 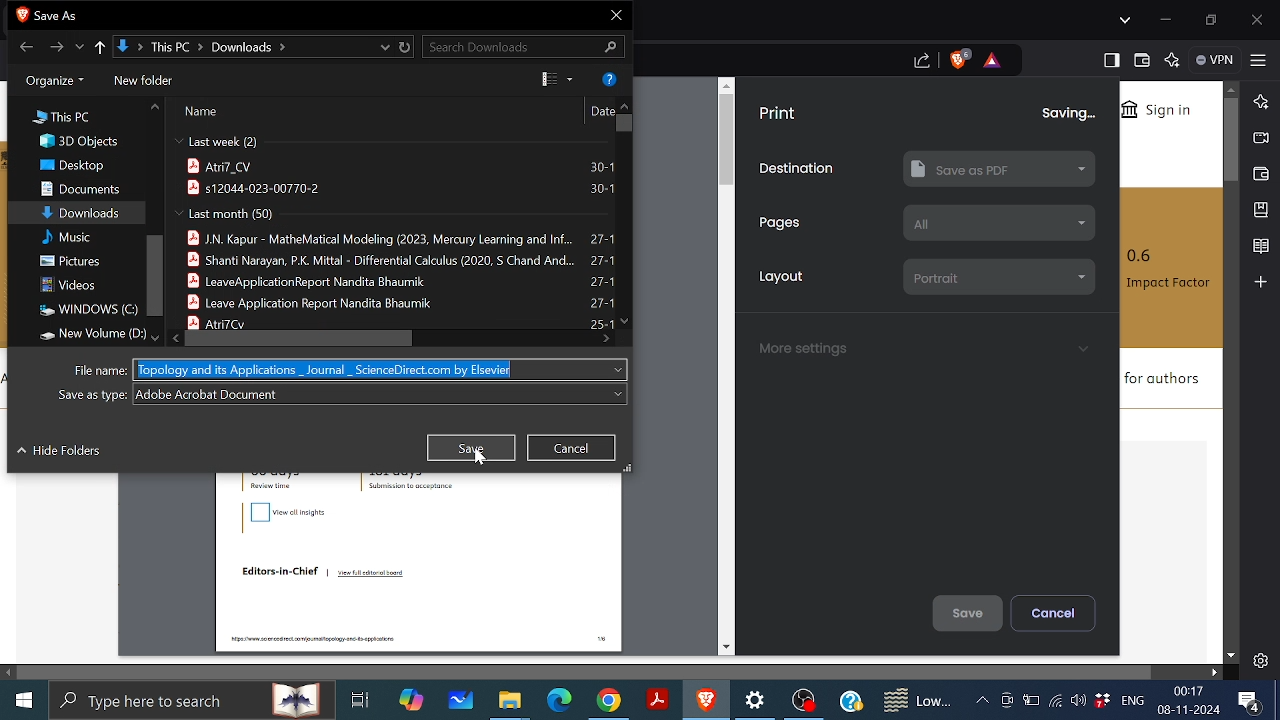 I want to click on Move left, so click(x=8, y=672).